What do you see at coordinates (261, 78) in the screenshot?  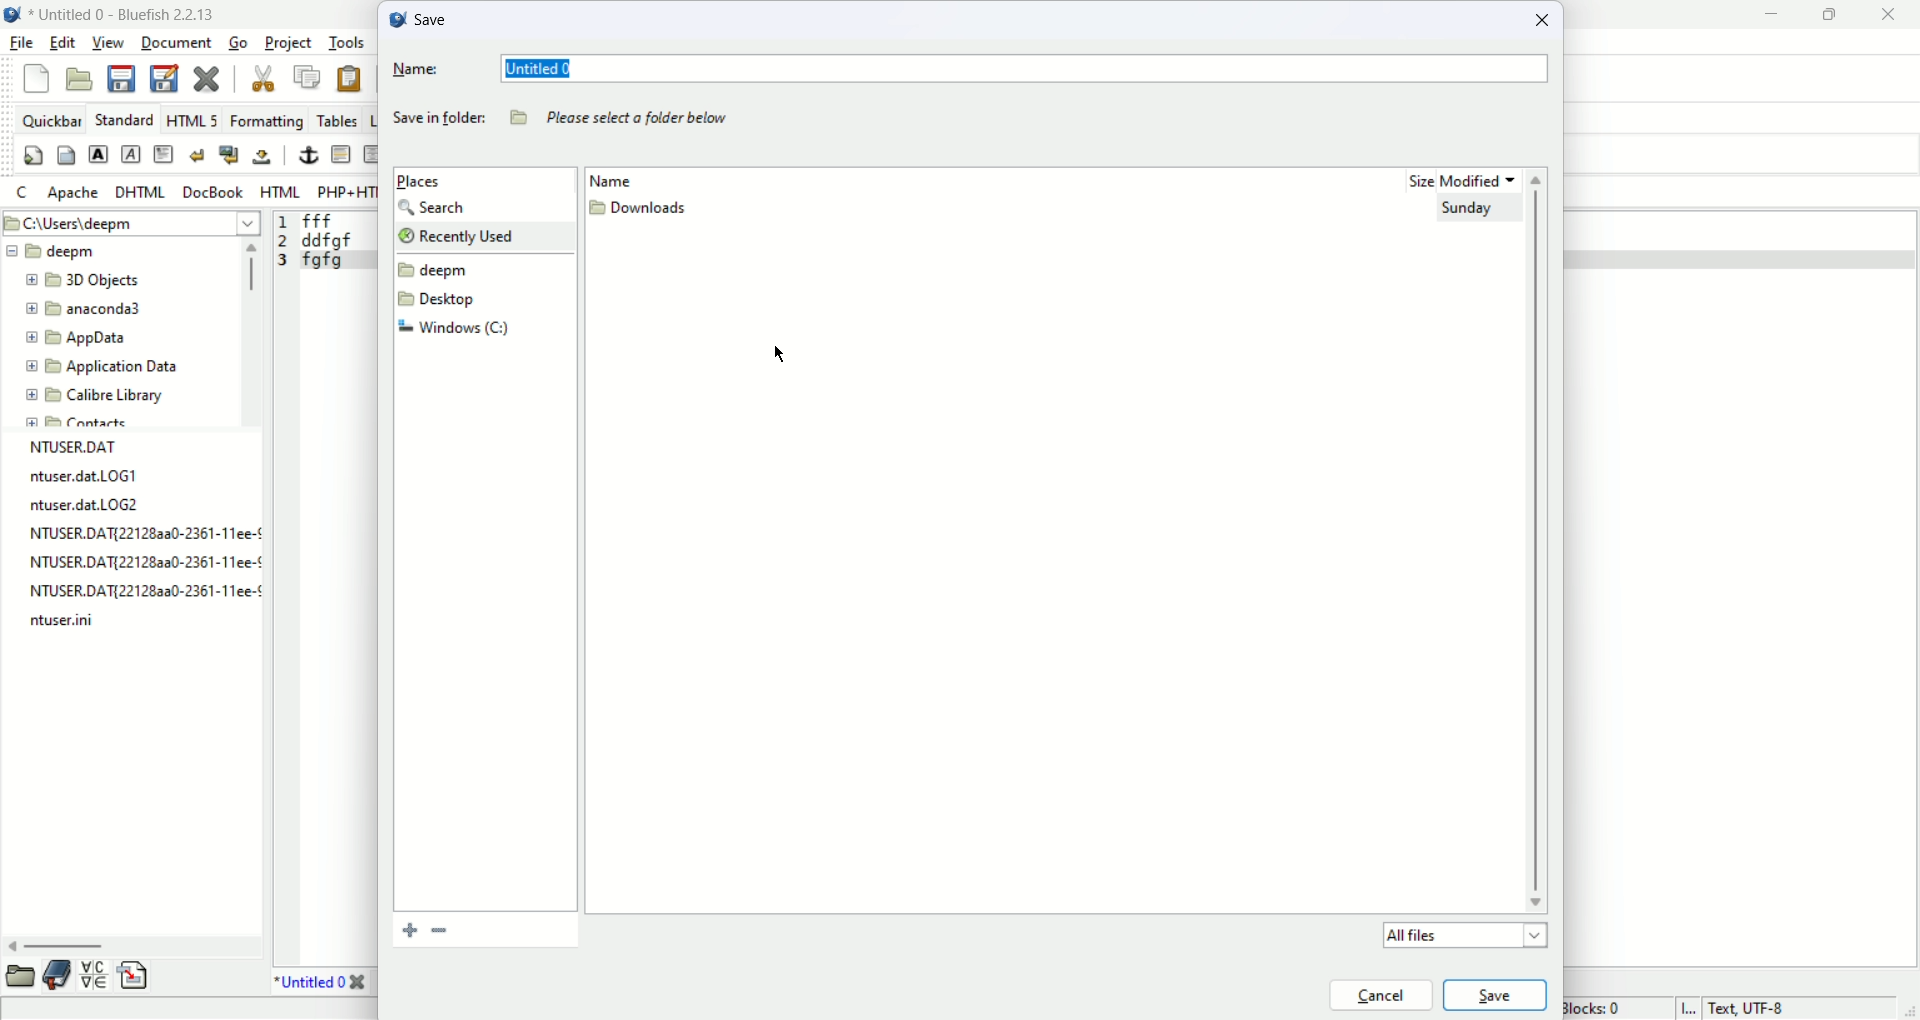 I see `cut` at bounding box center [261, 78].